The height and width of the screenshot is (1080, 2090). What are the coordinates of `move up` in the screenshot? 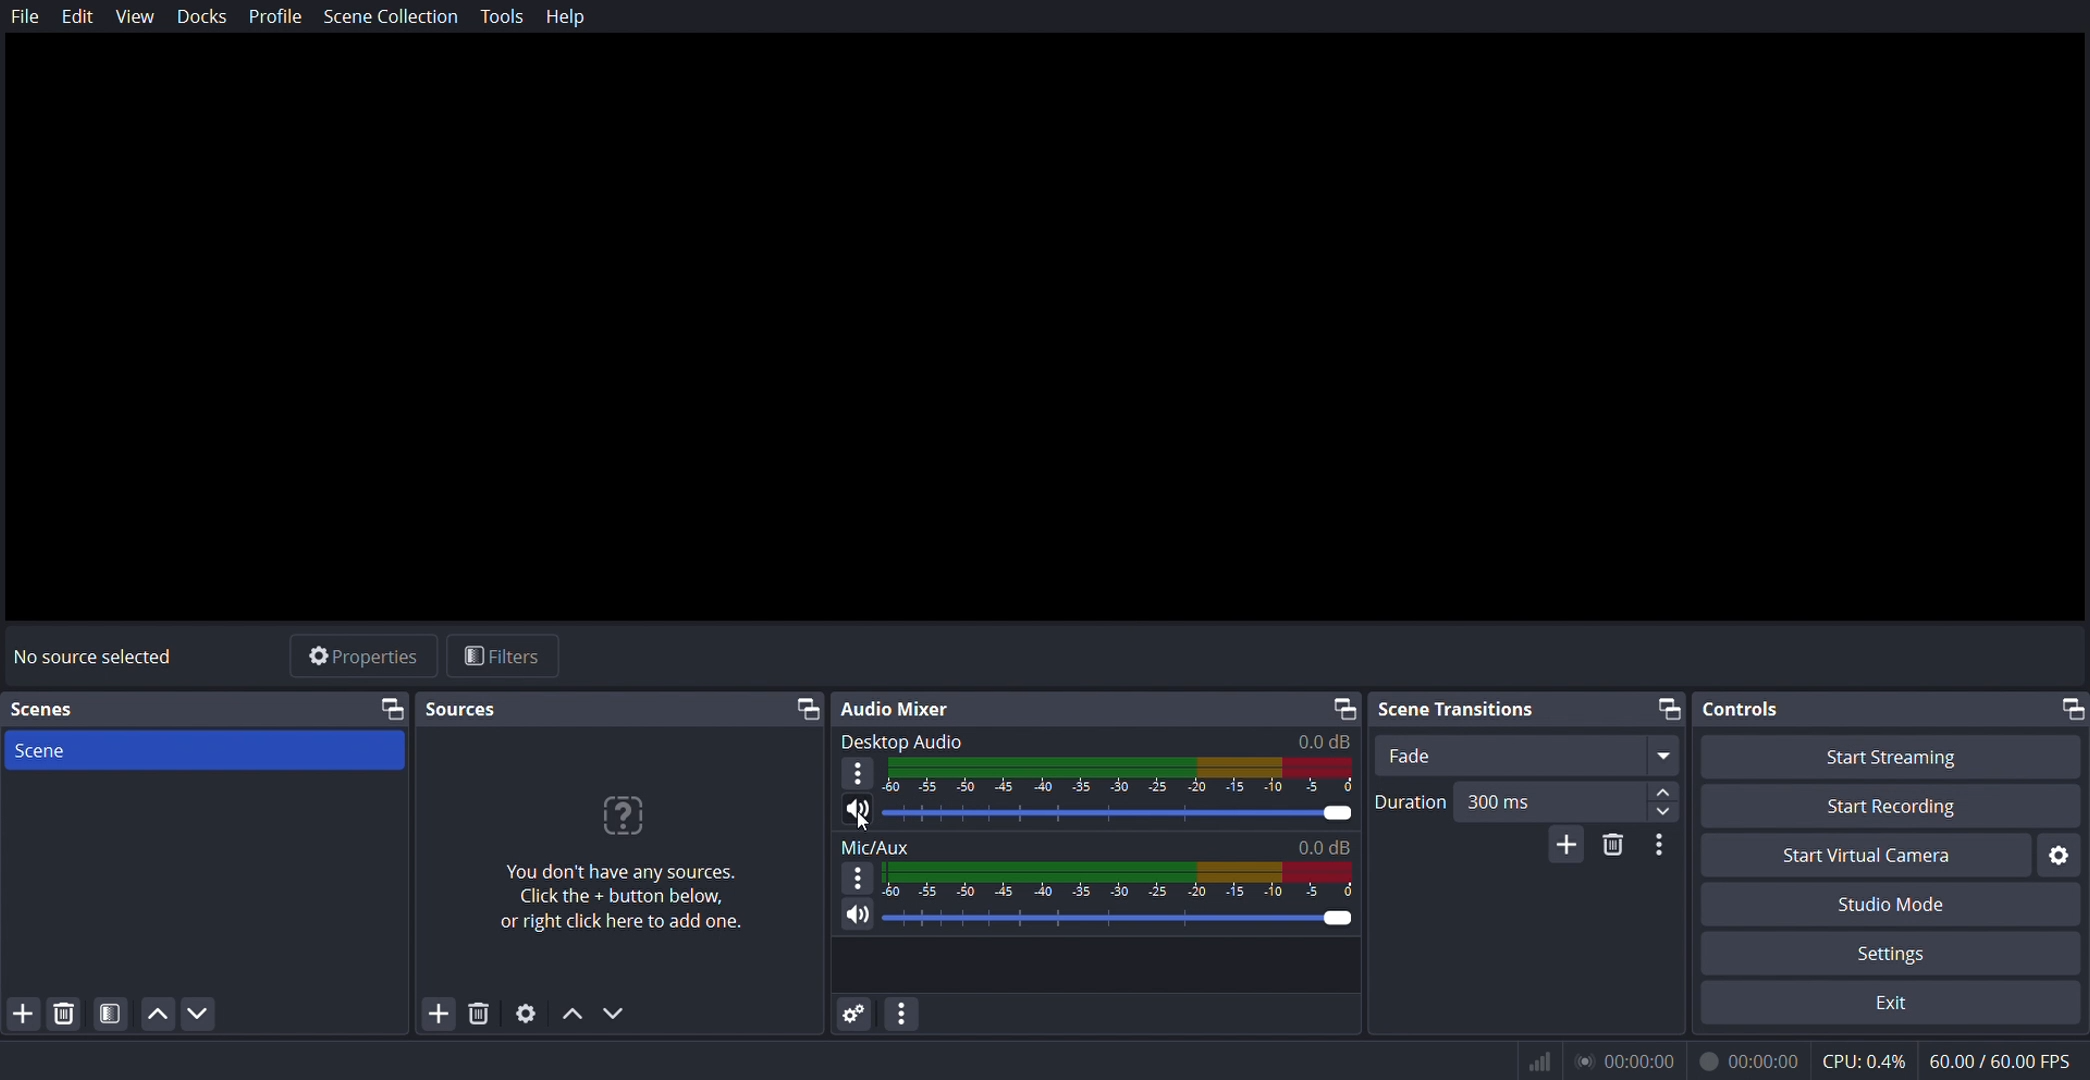 It's located at (573, 1012).